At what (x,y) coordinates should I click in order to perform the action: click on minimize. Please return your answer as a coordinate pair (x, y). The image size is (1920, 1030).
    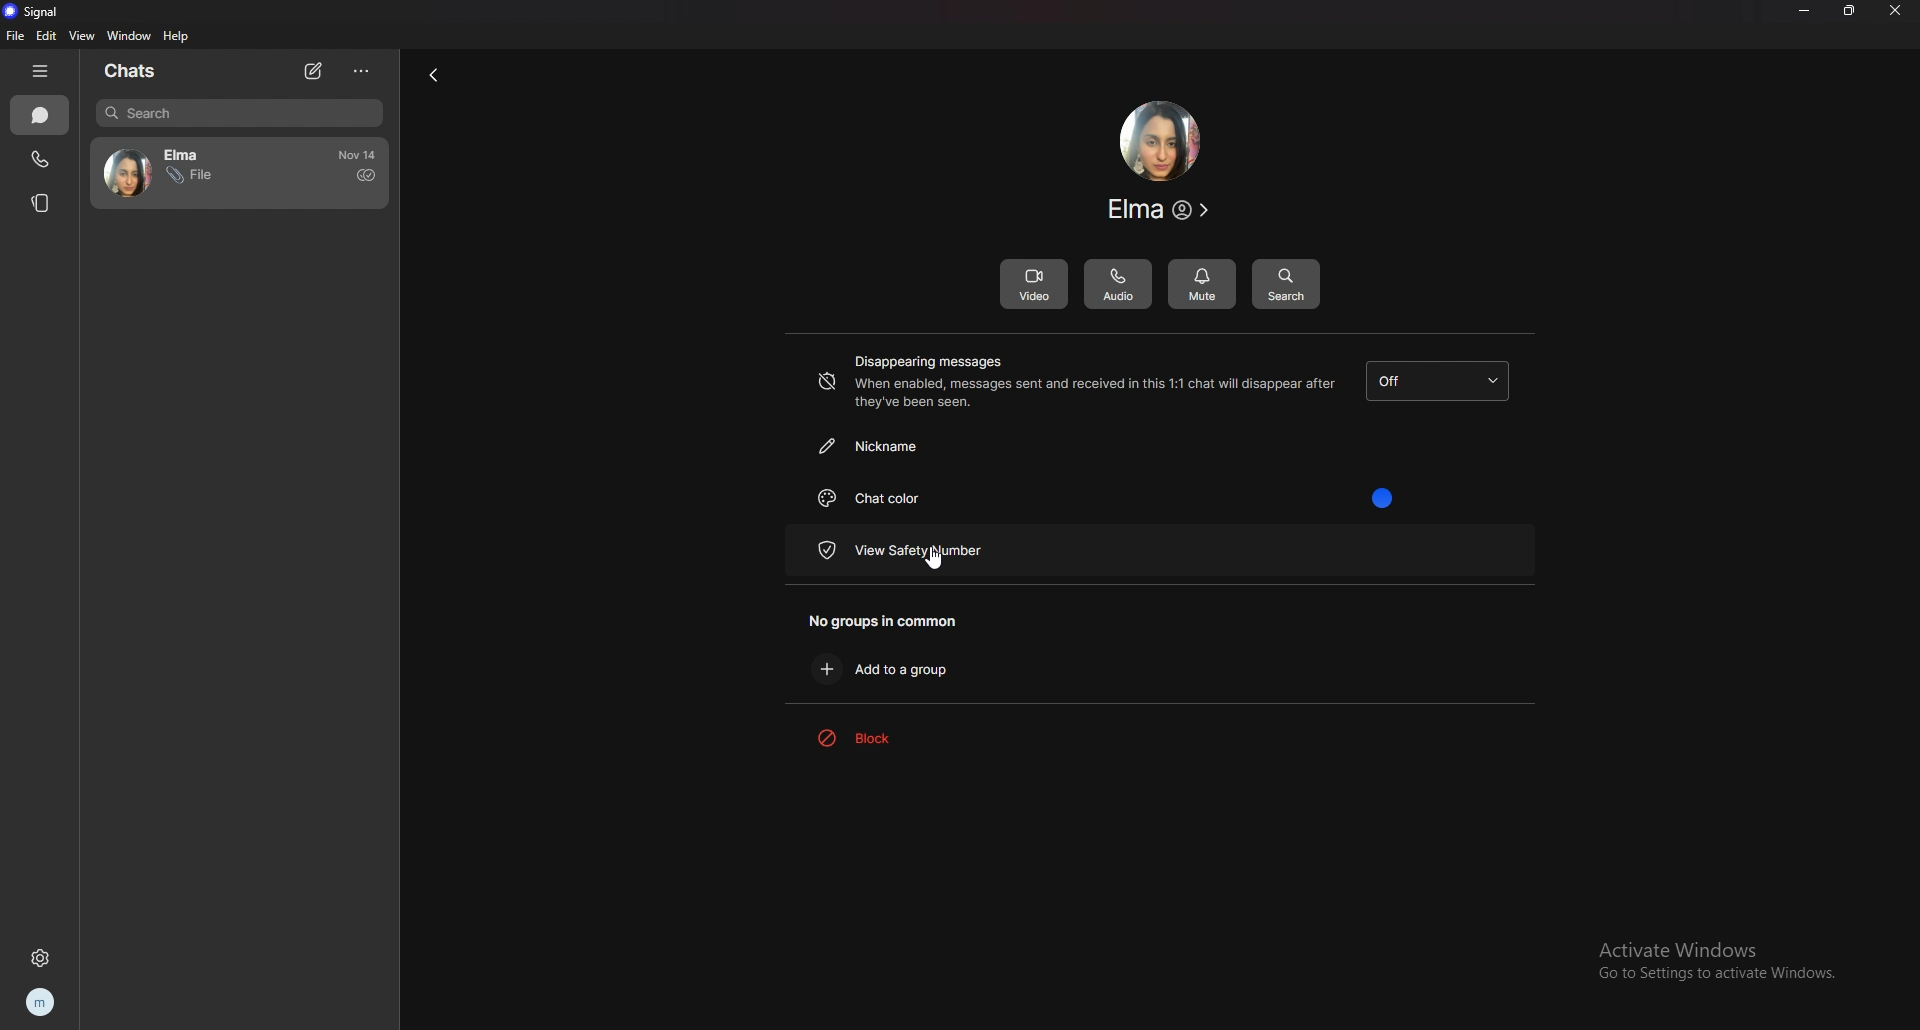
    Looking at the image, I should click on (1804, 10).